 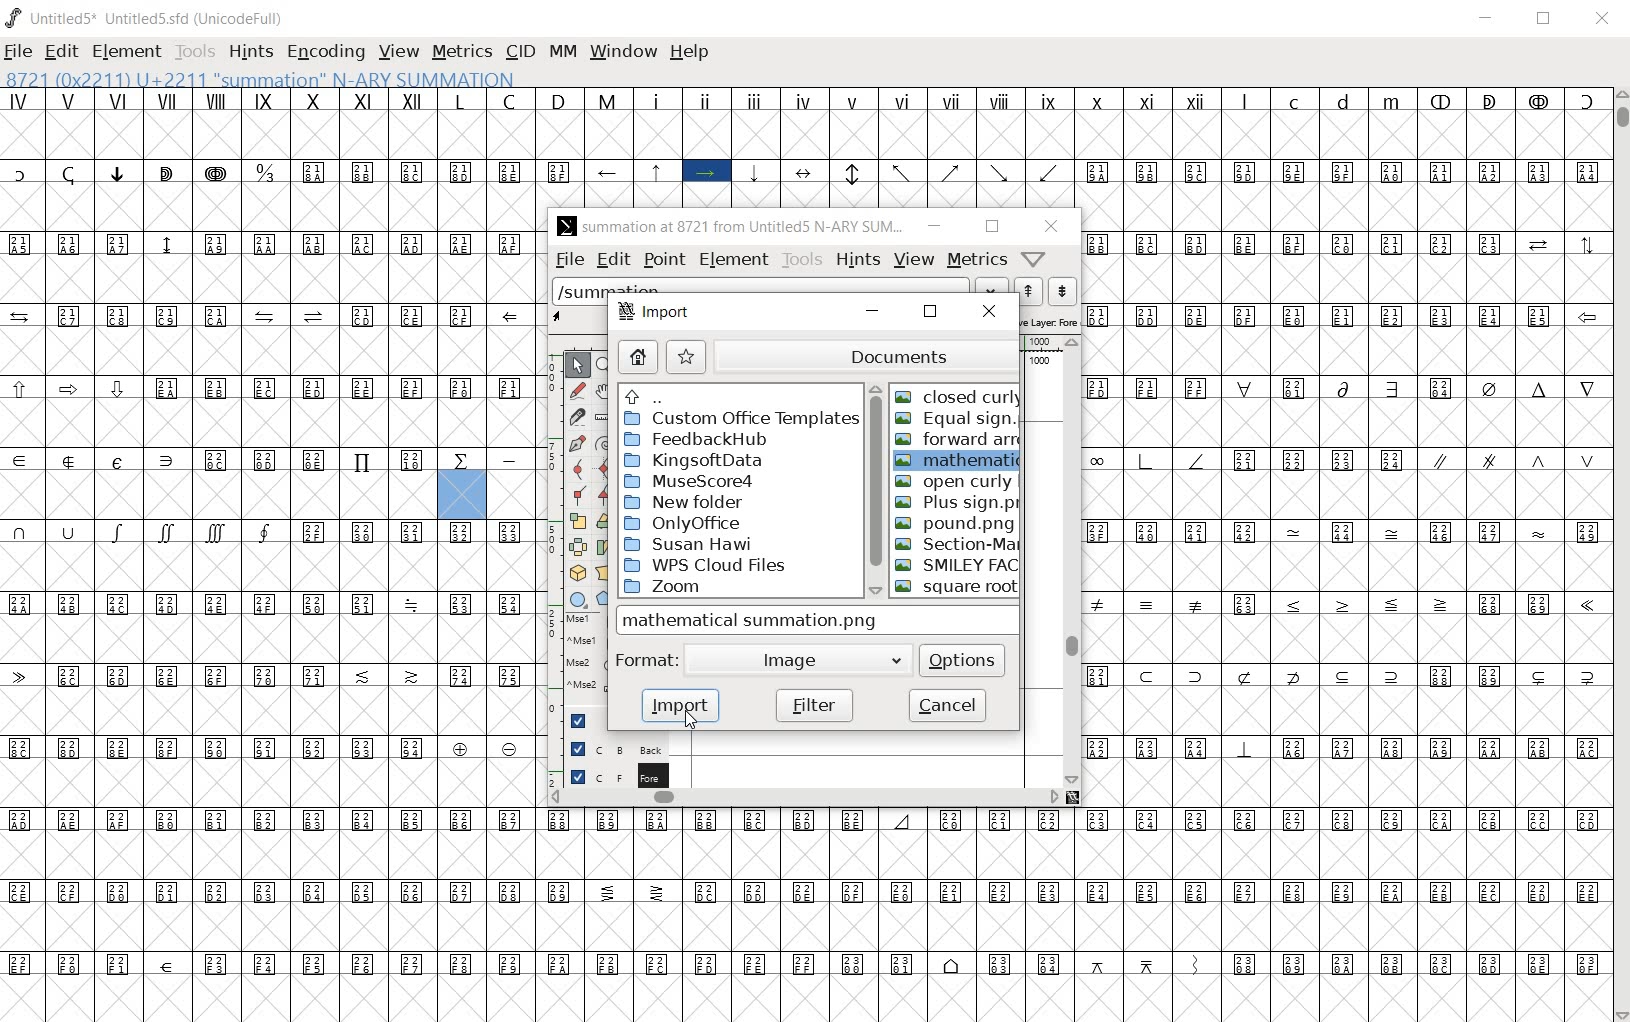 What do you see at coordinates (1544, 20) in the screenshot?
I see `RESTORE DWON` at bounding box center [1544, 20].